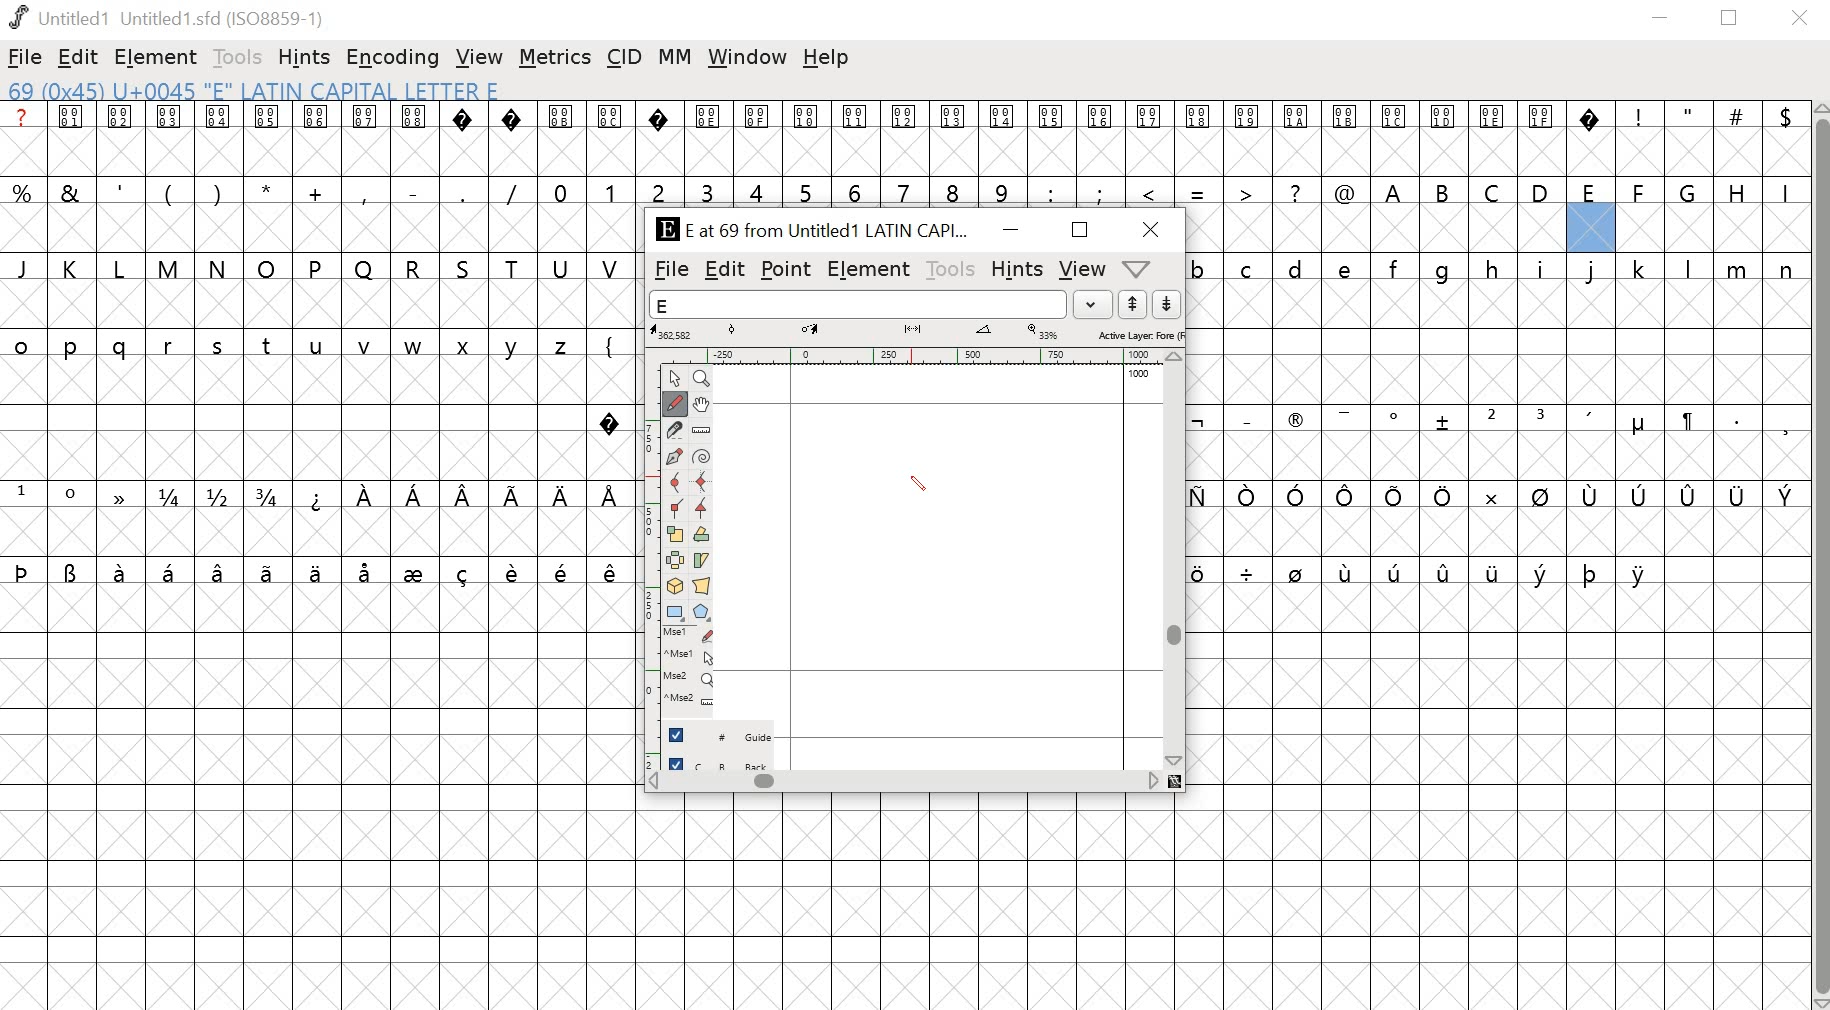 This screenshot has height=1010, width=1830. Describe the element at coordinates (703, 429) in the screenshot. I see `Ruler` at that location.